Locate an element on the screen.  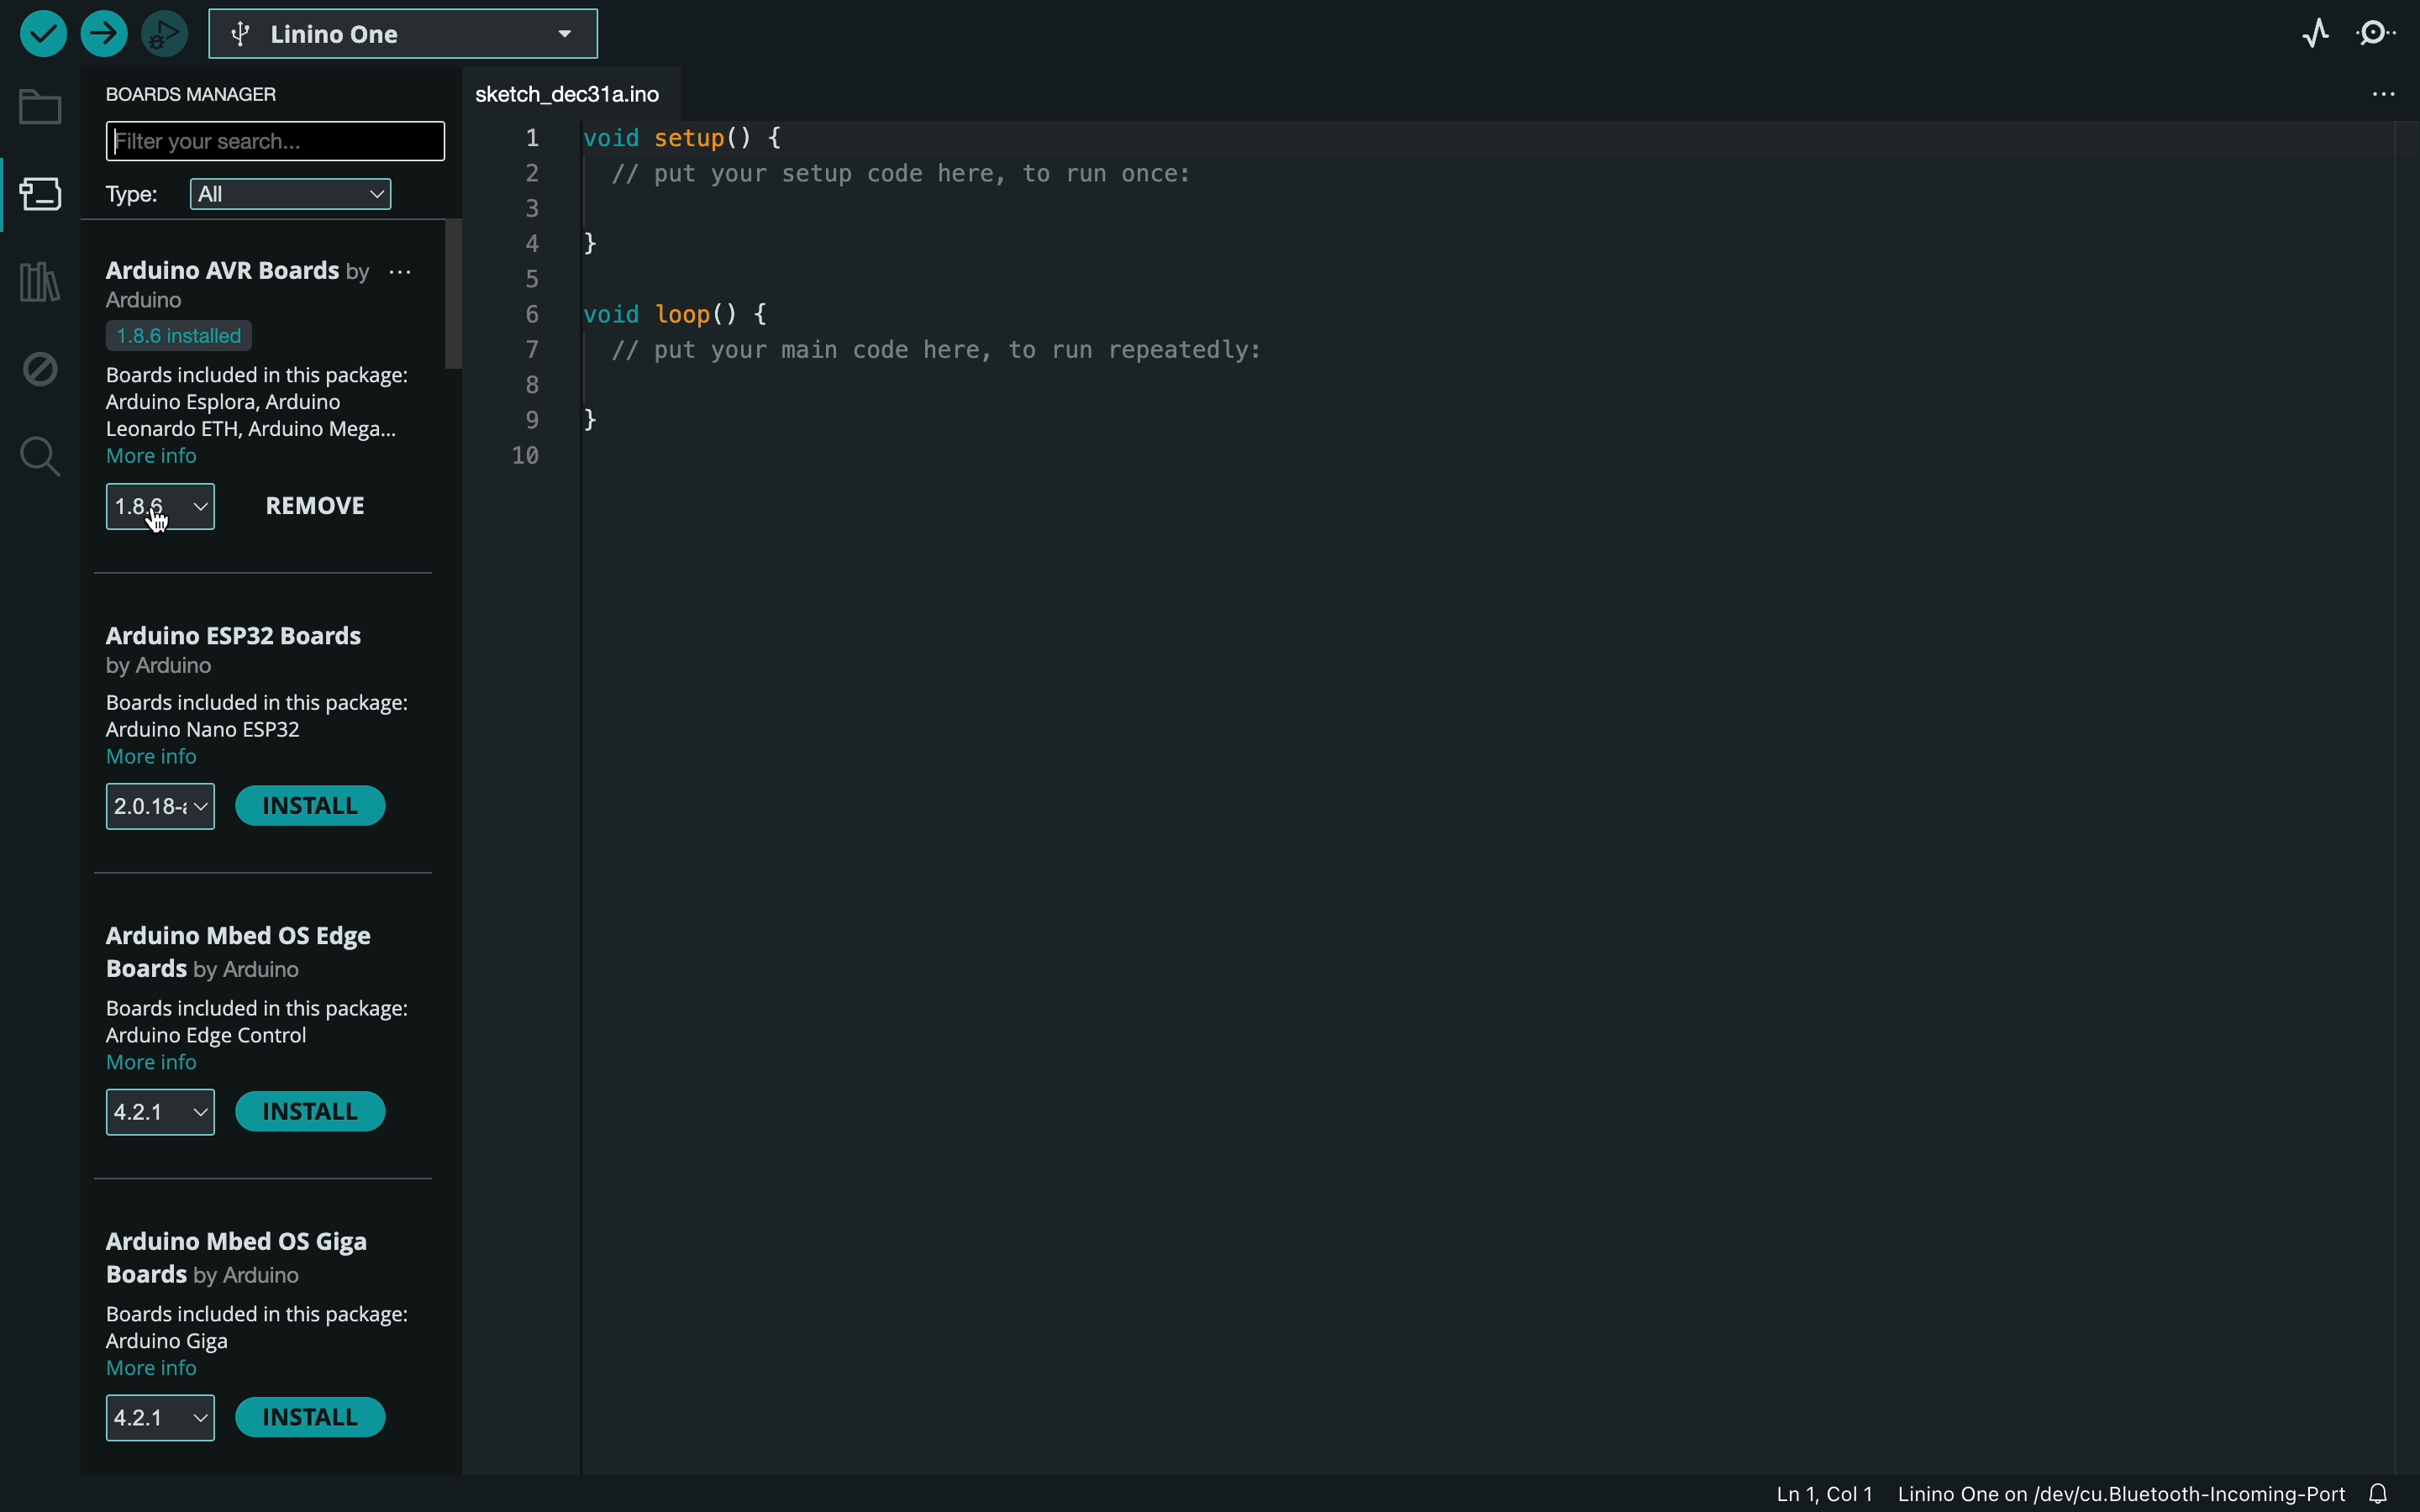
9 is located at coordinates (525, 421).